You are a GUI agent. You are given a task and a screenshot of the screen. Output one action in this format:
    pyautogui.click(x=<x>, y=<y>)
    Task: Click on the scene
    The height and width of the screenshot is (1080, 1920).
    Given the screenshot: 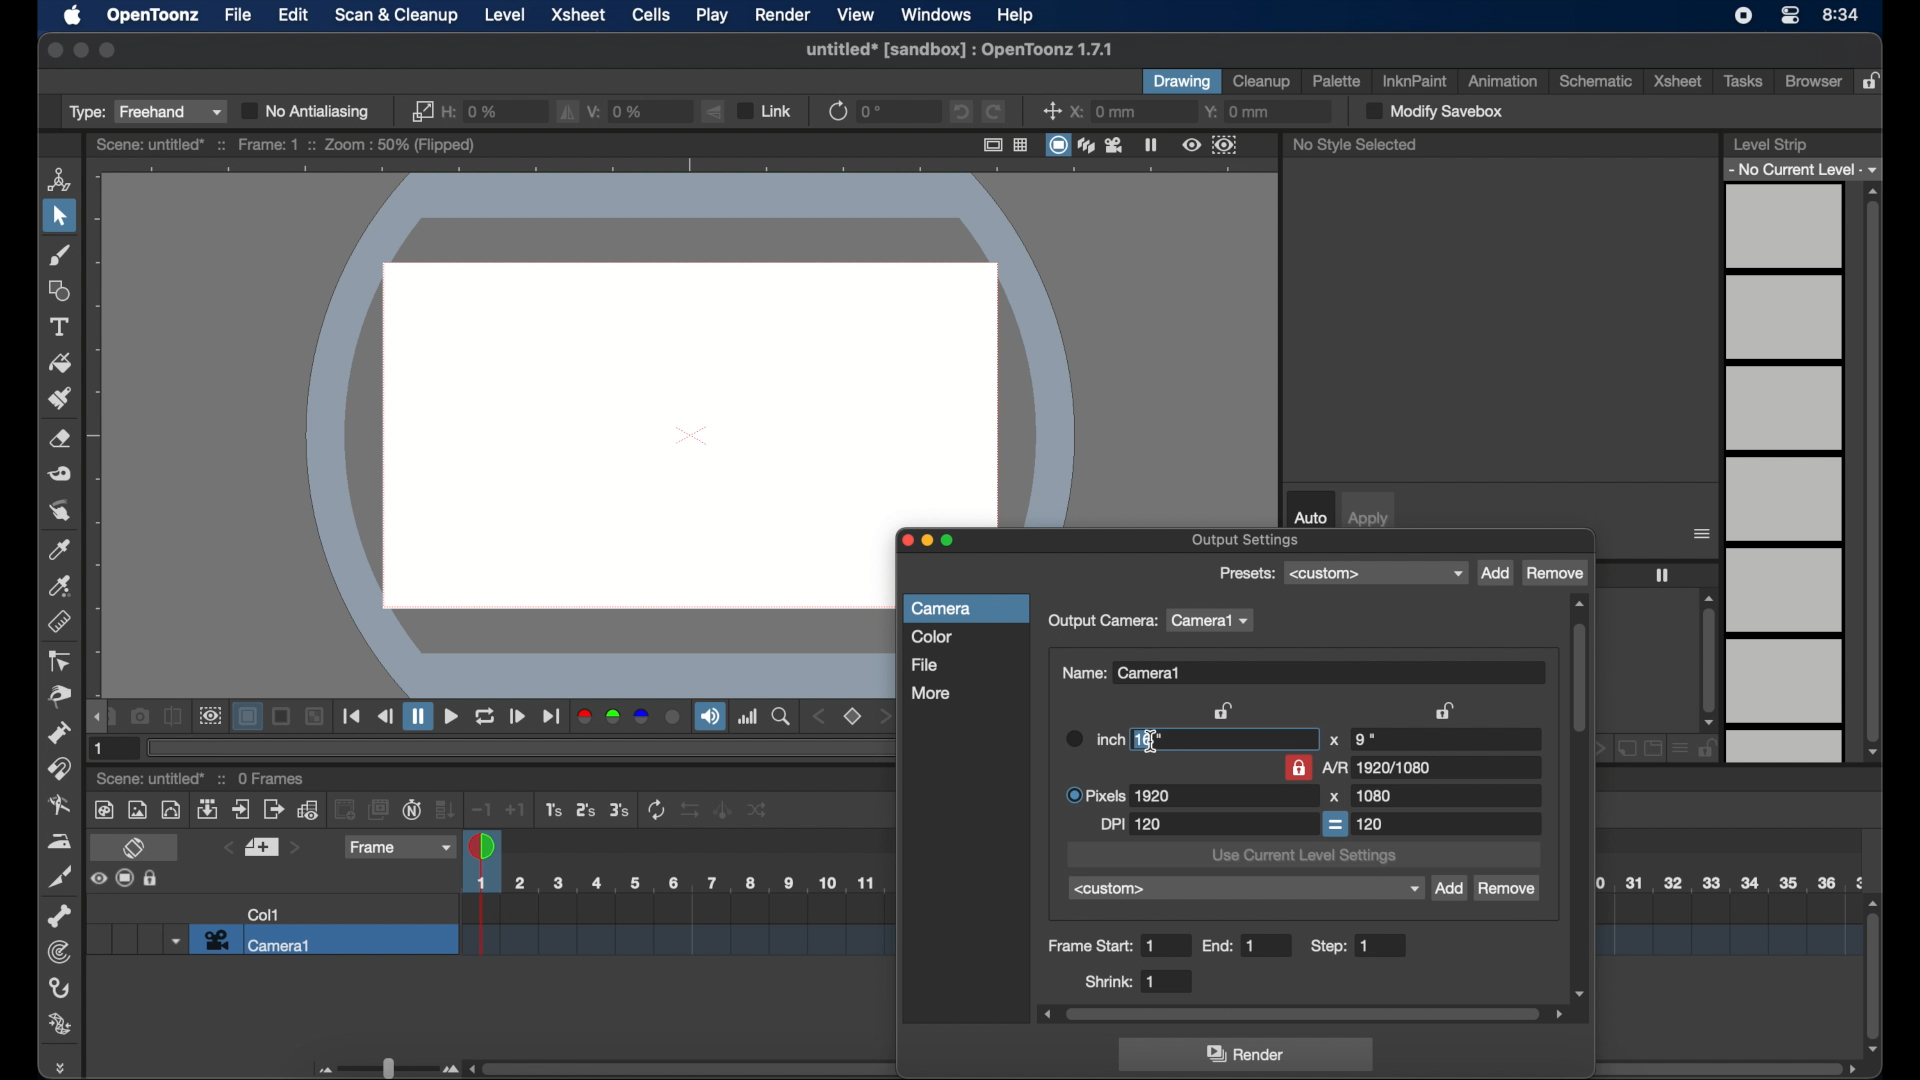 What is the action you would take?
    pyautogui.click(x=674, y=927)
    